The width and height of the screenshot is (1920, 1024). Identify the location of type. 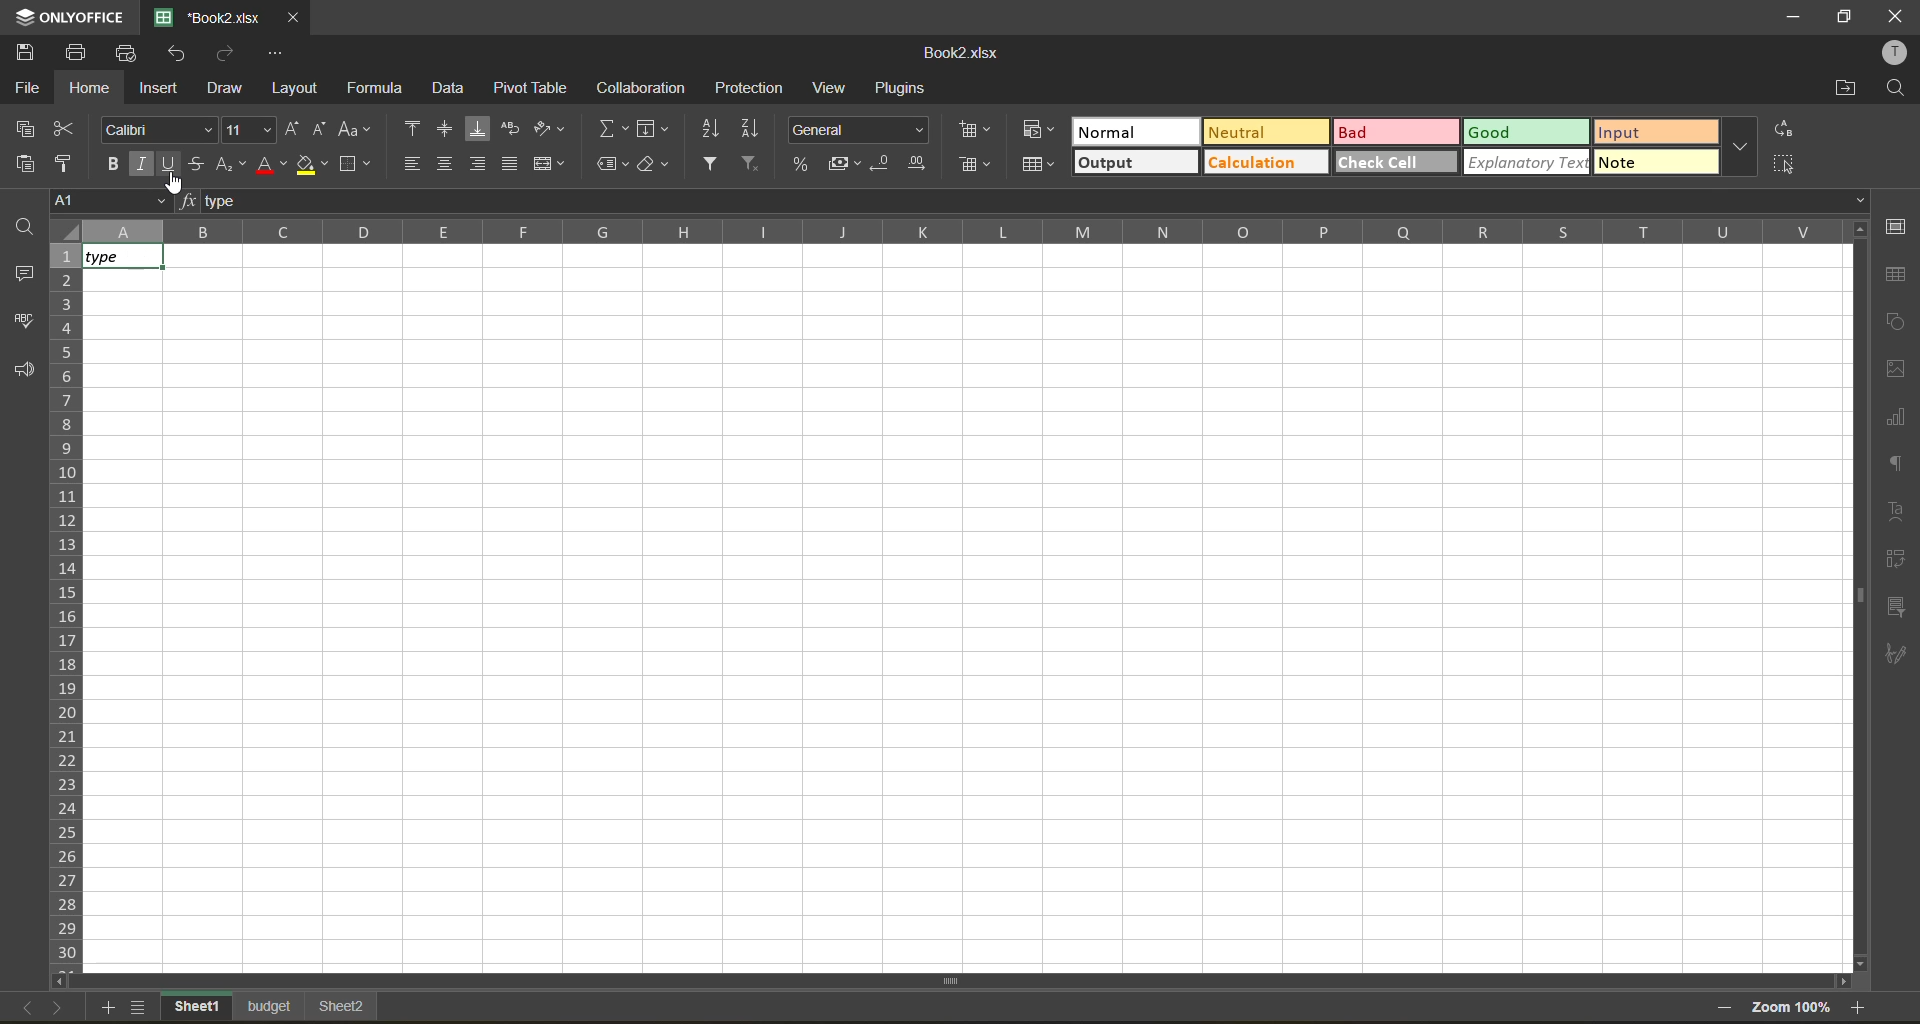
(118, 254).